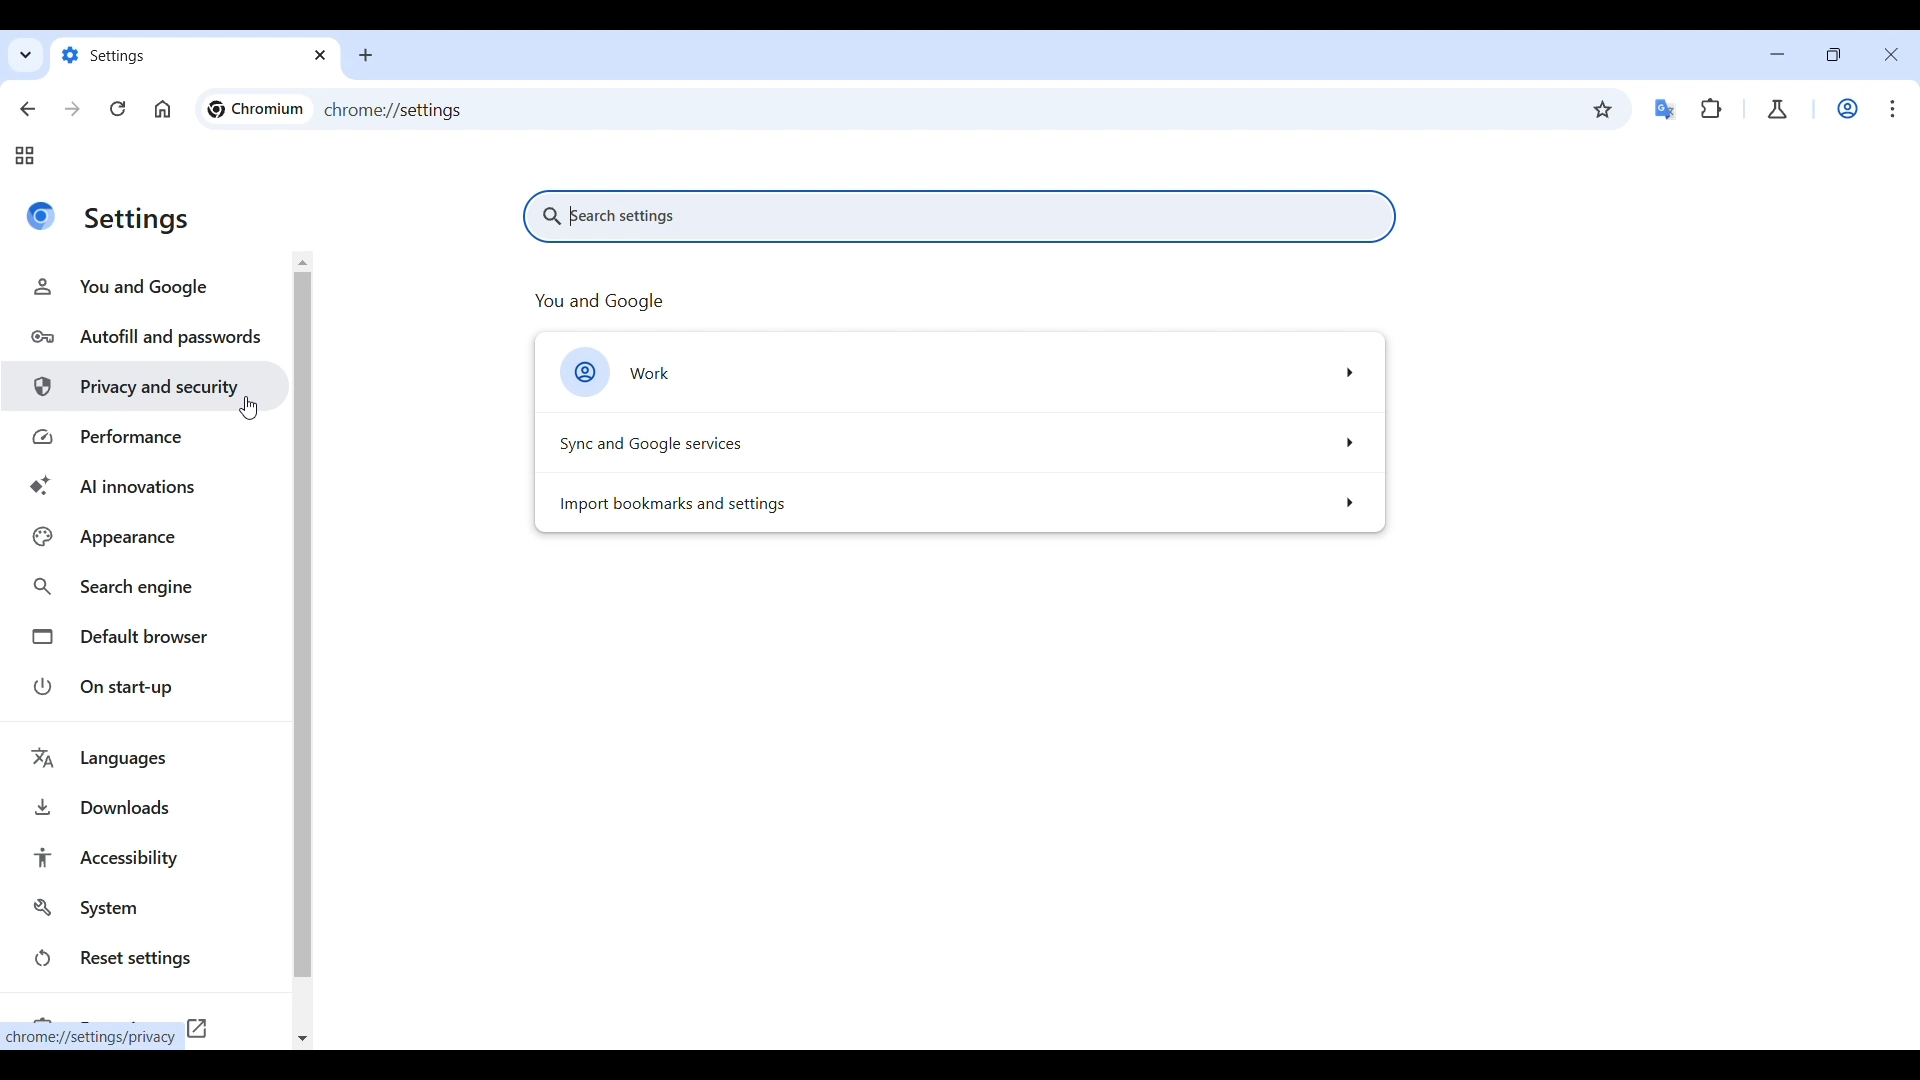 The width and height of the screenshot is (1920, 1080). I want to click on Languages, so click(149, 758).